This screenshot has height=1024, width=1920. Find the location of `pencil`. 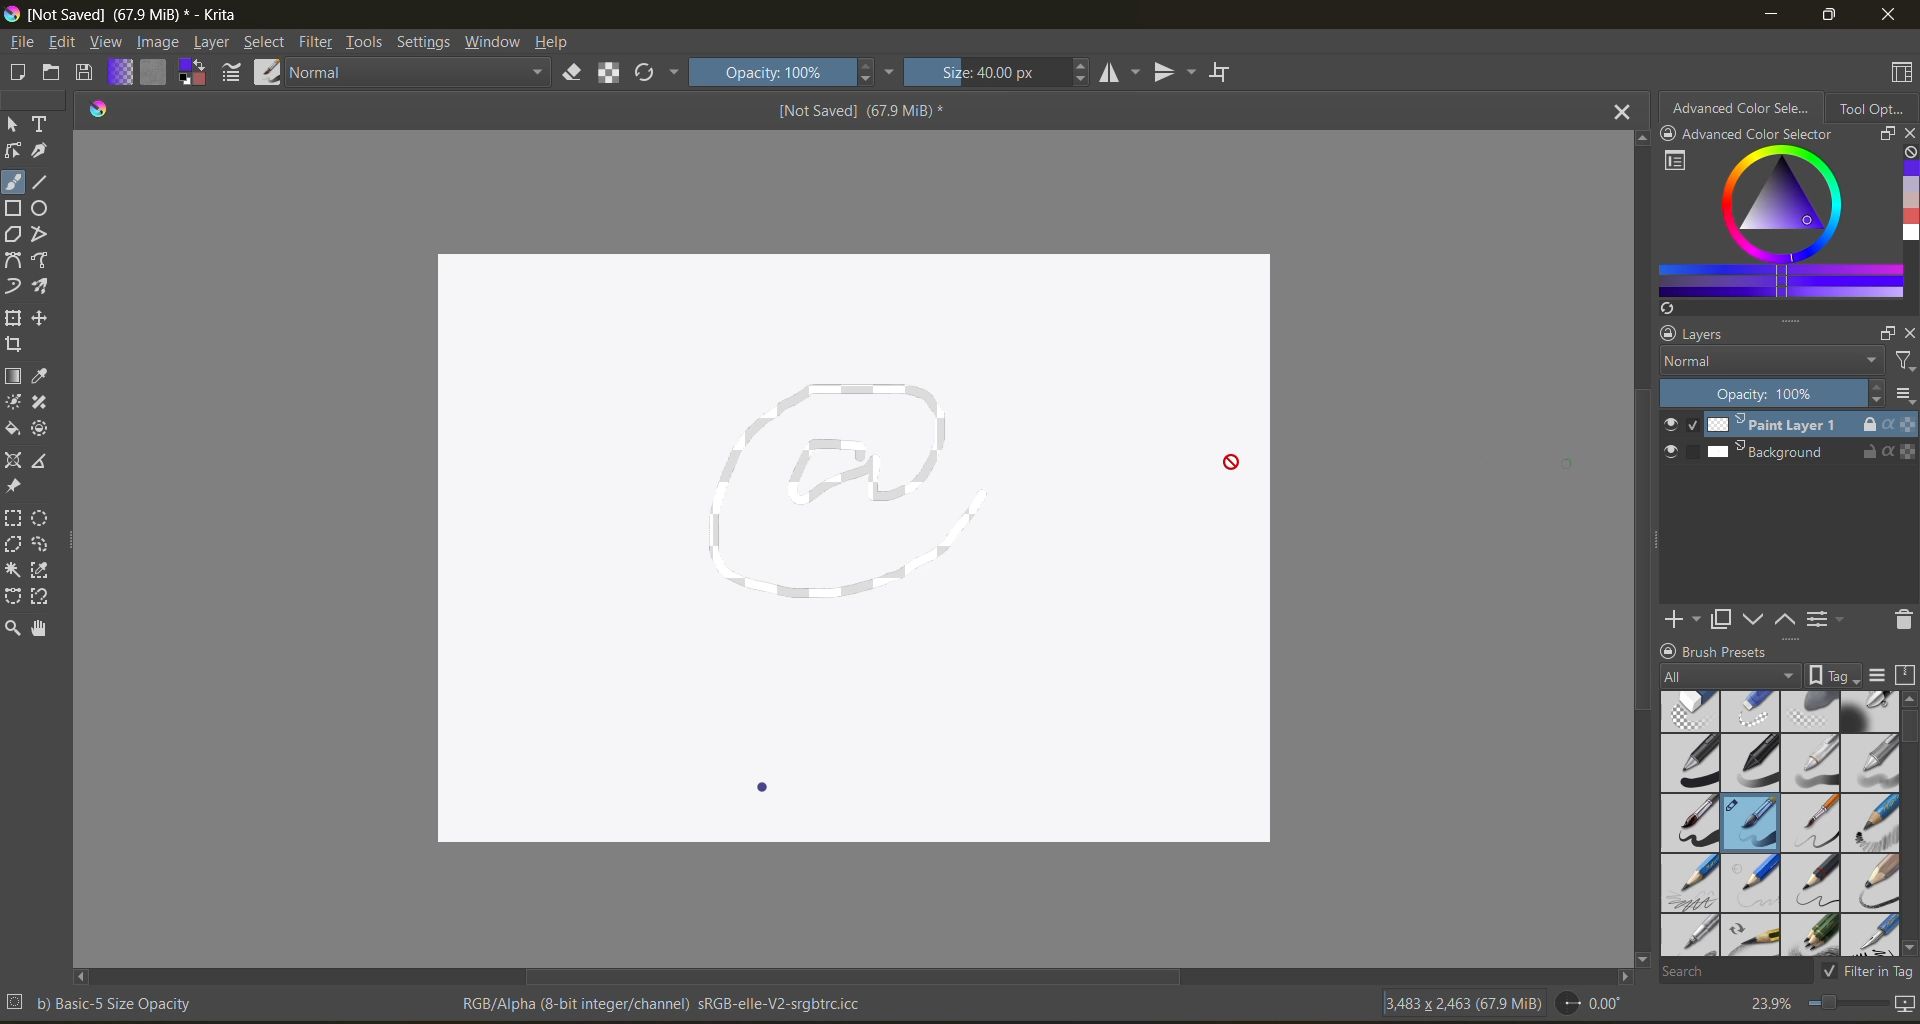

pencil is located at coordinates (1874, 882).